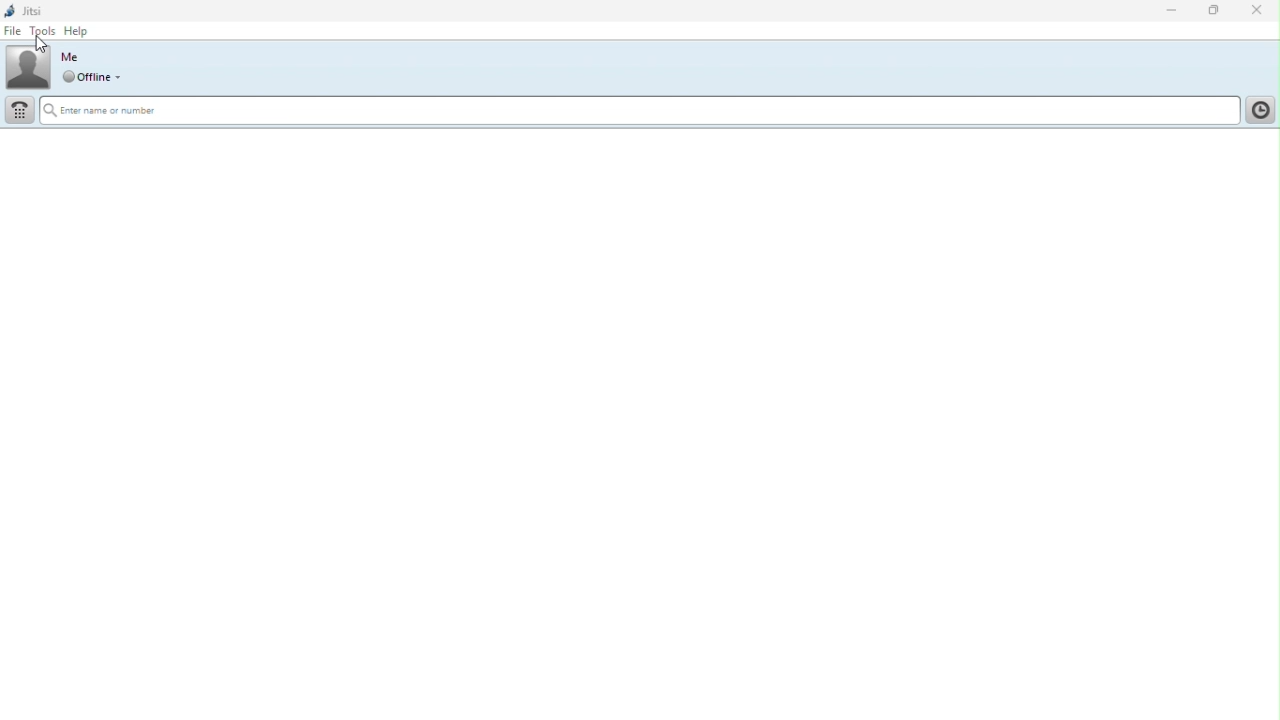  Describe the element at coordinates (42, 31) in the screenshot. I see `Tools` at that location.